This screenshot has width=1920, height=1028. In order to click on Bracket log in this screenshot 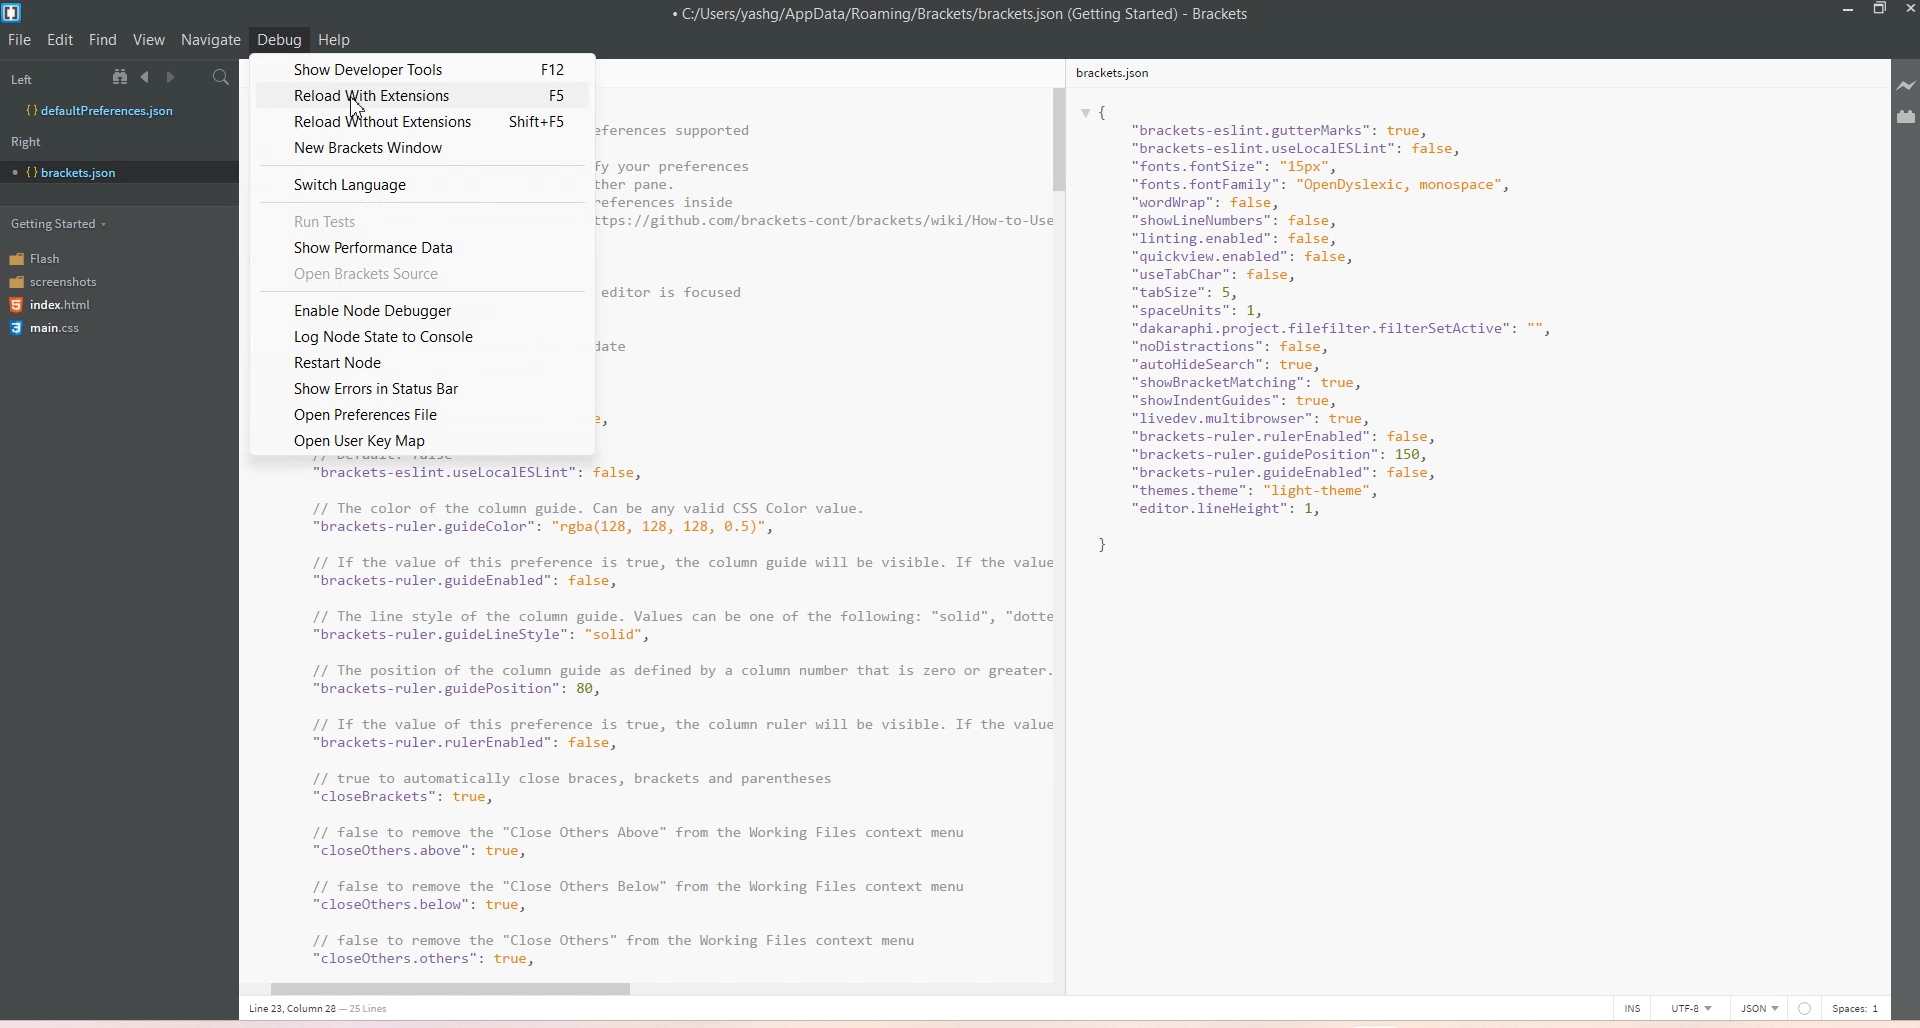, I will do `click(14, 13)`.